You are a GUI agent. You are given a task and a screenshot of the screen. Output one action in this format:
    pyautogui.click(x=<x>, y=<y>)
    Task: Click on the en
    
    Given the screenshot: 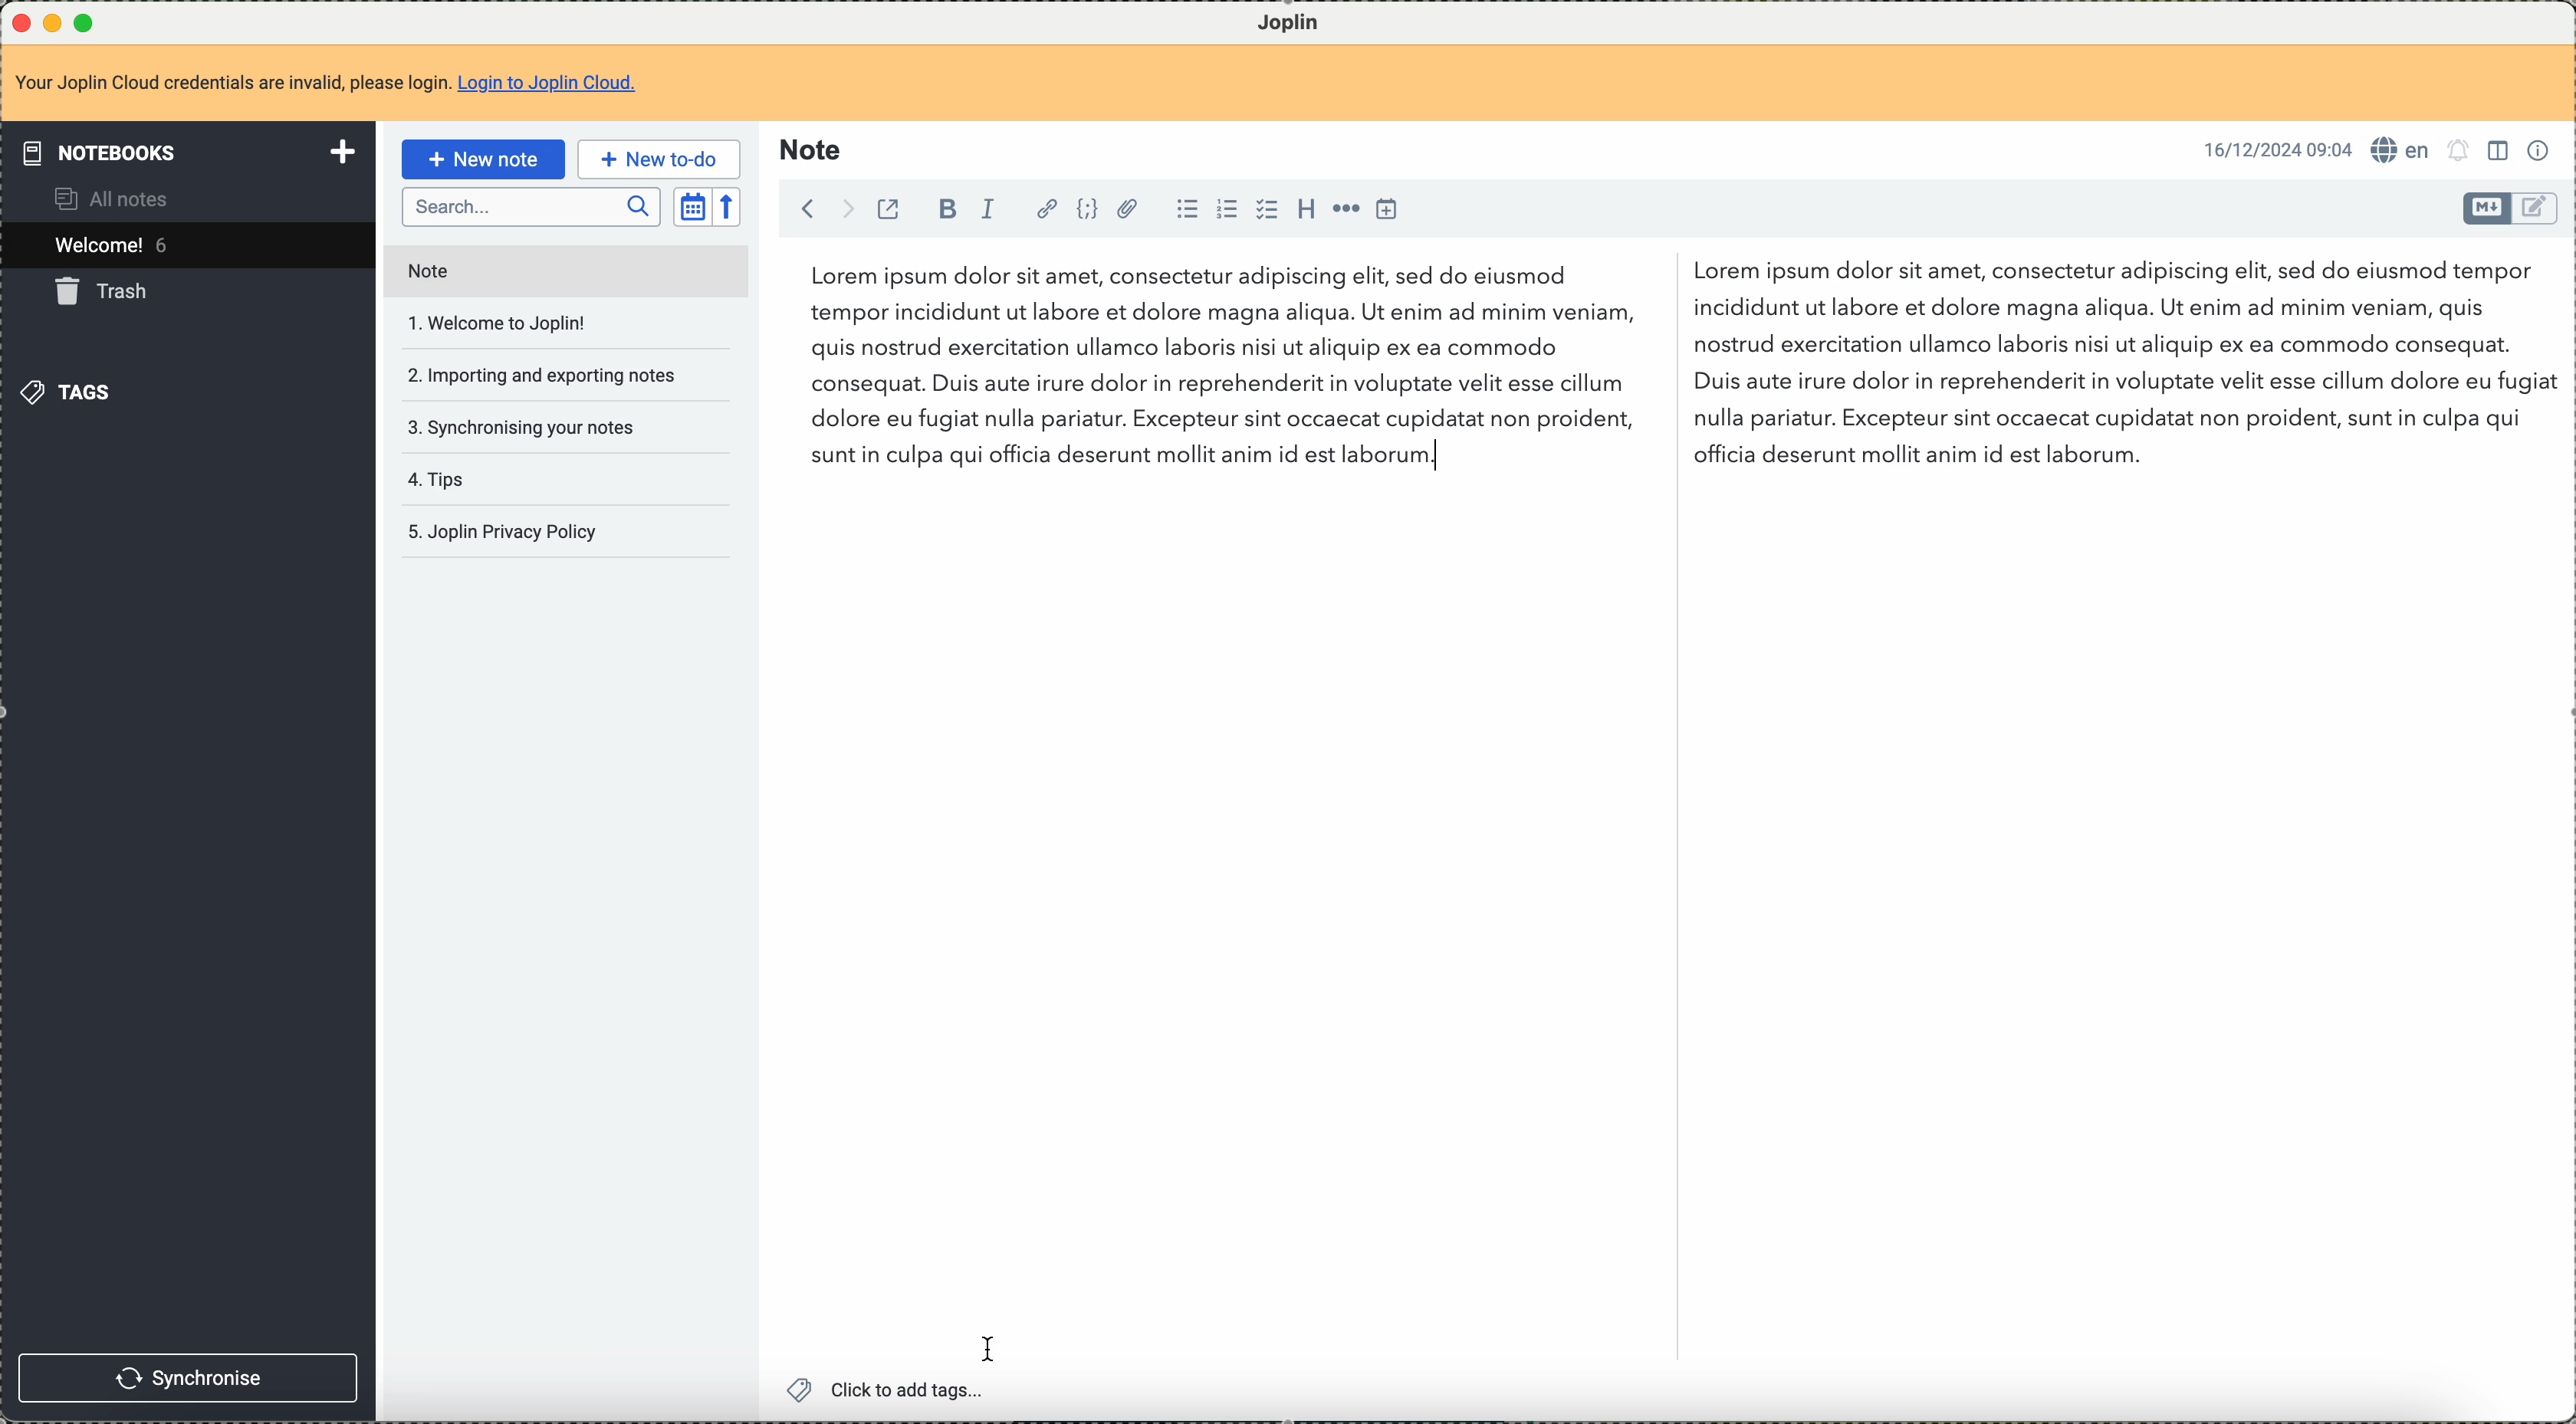 What is the action you would take?
    pyautogui.click(x=2405, y=150)
    